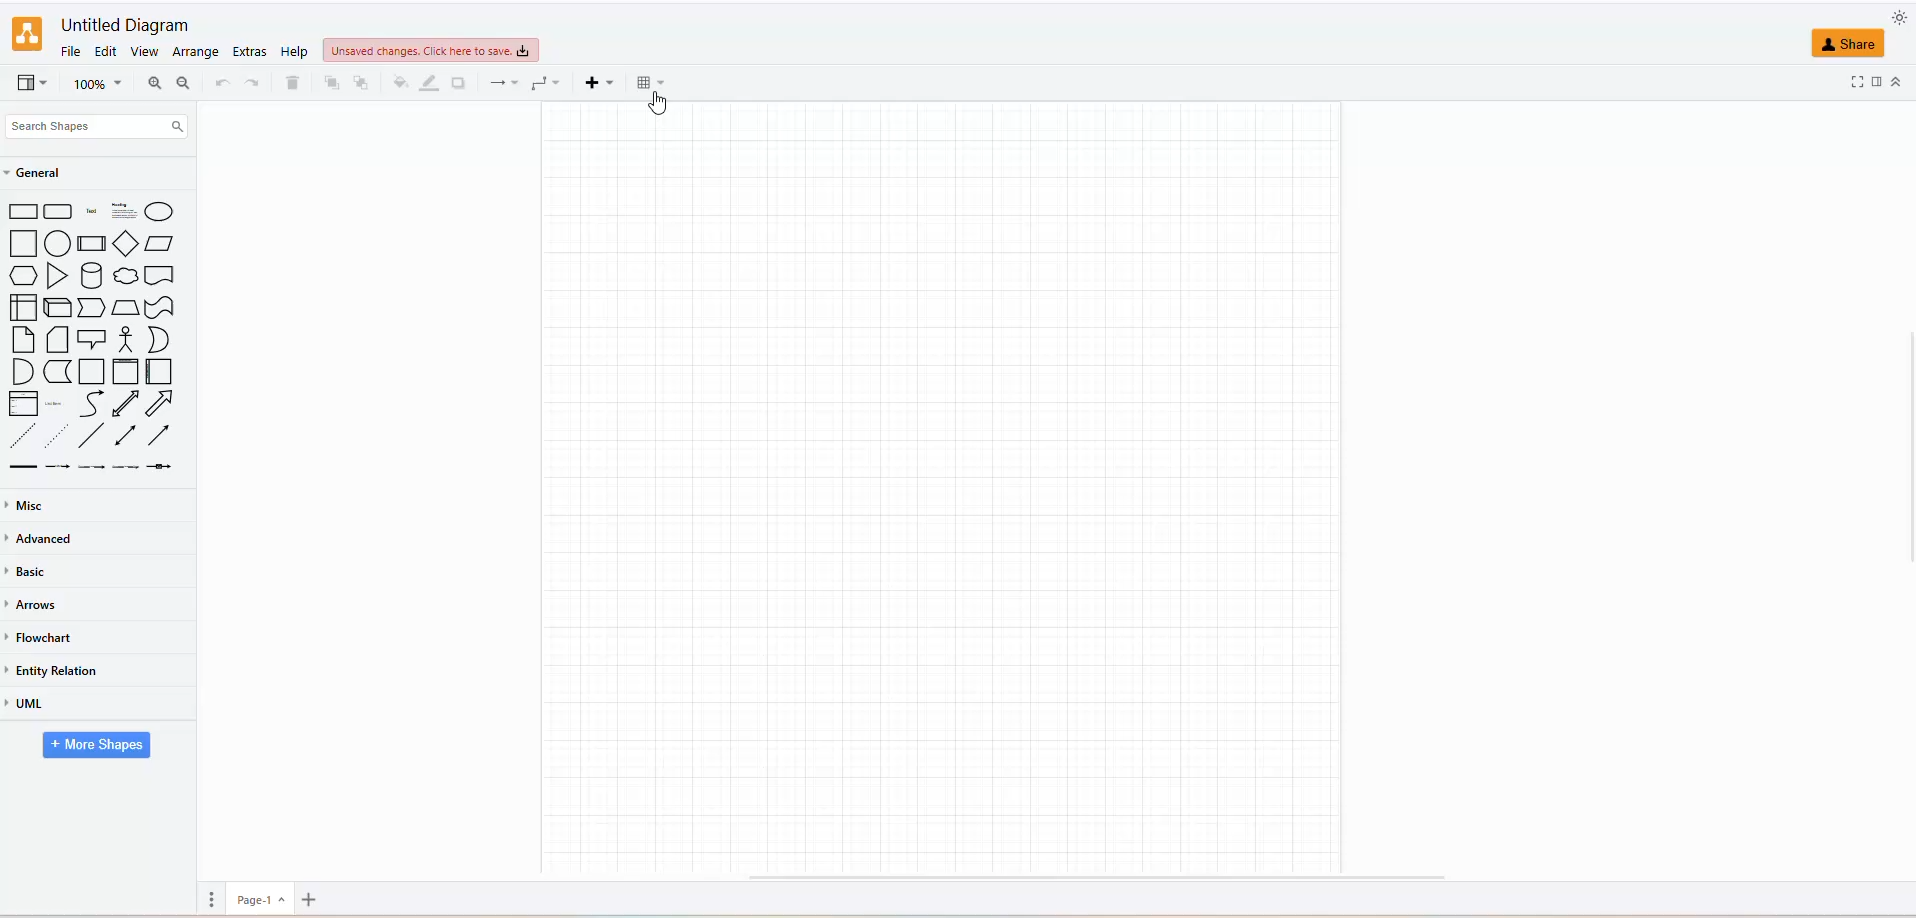 This screenshot has height=918, width=1916. Describe the element at coordinates (51, 670) in the screenshot. I see `entity relation` at that location.